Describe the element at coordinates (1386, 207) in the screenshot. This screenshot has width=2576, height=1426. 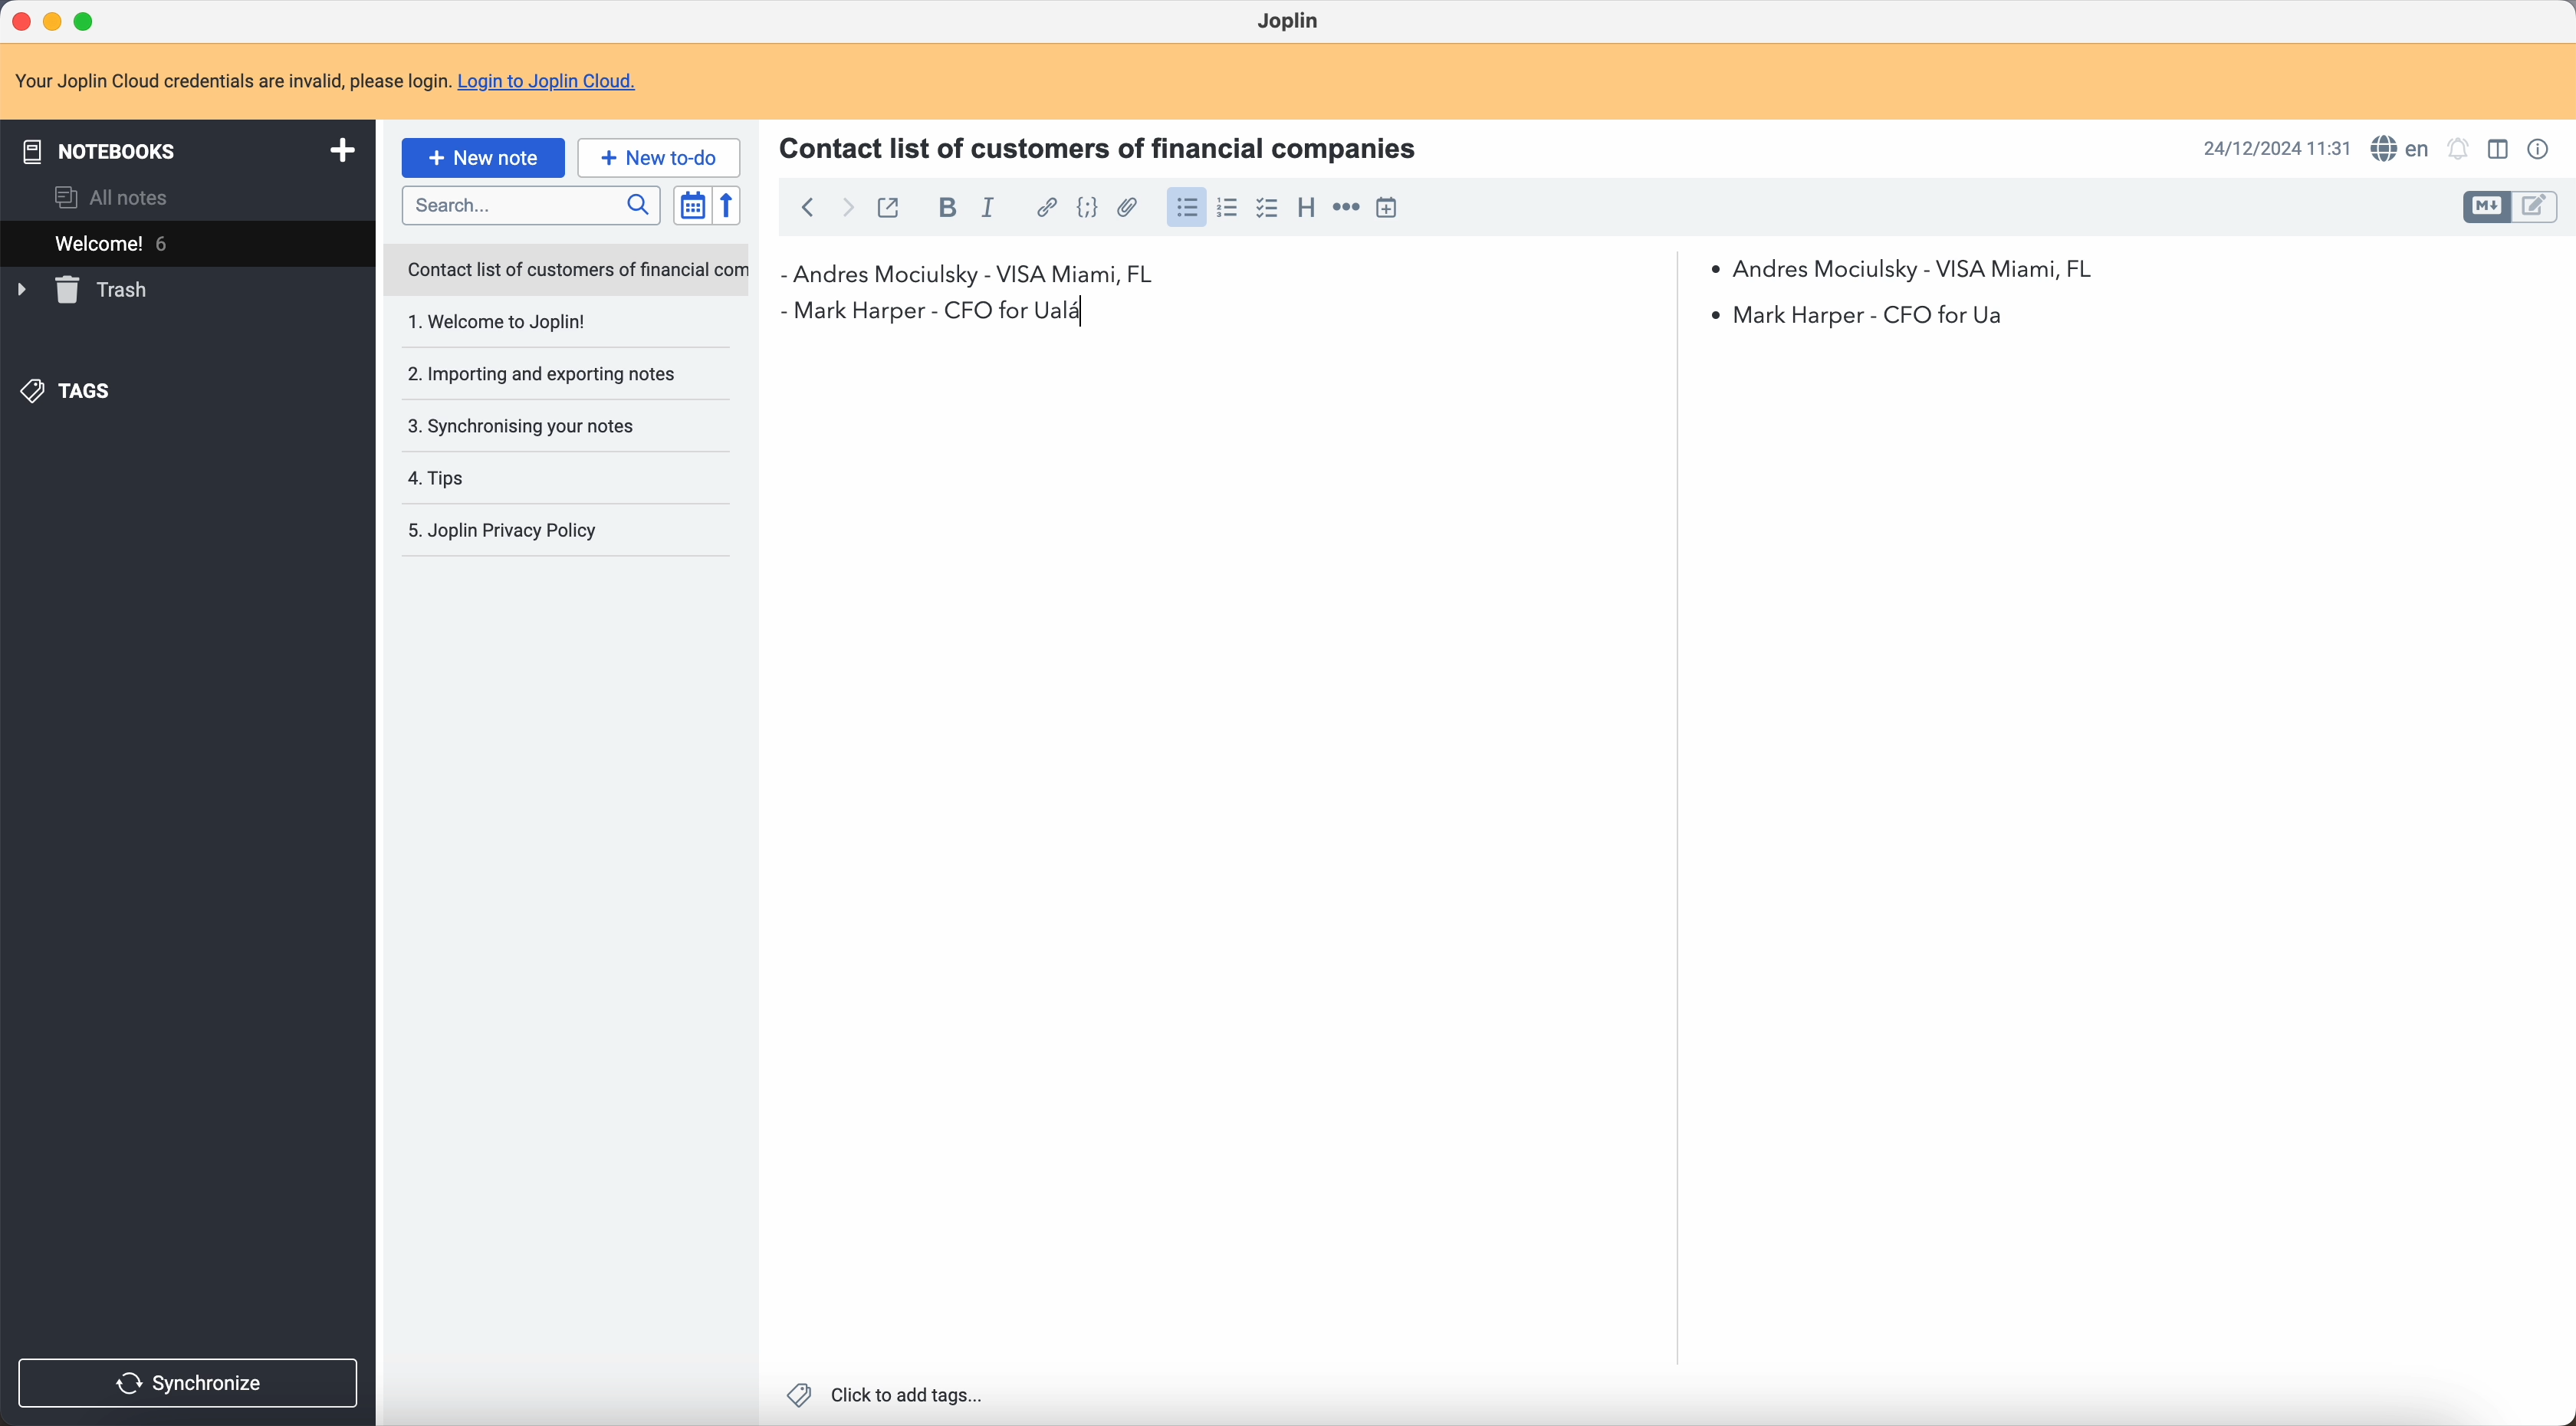
I see `insert time` at that location.